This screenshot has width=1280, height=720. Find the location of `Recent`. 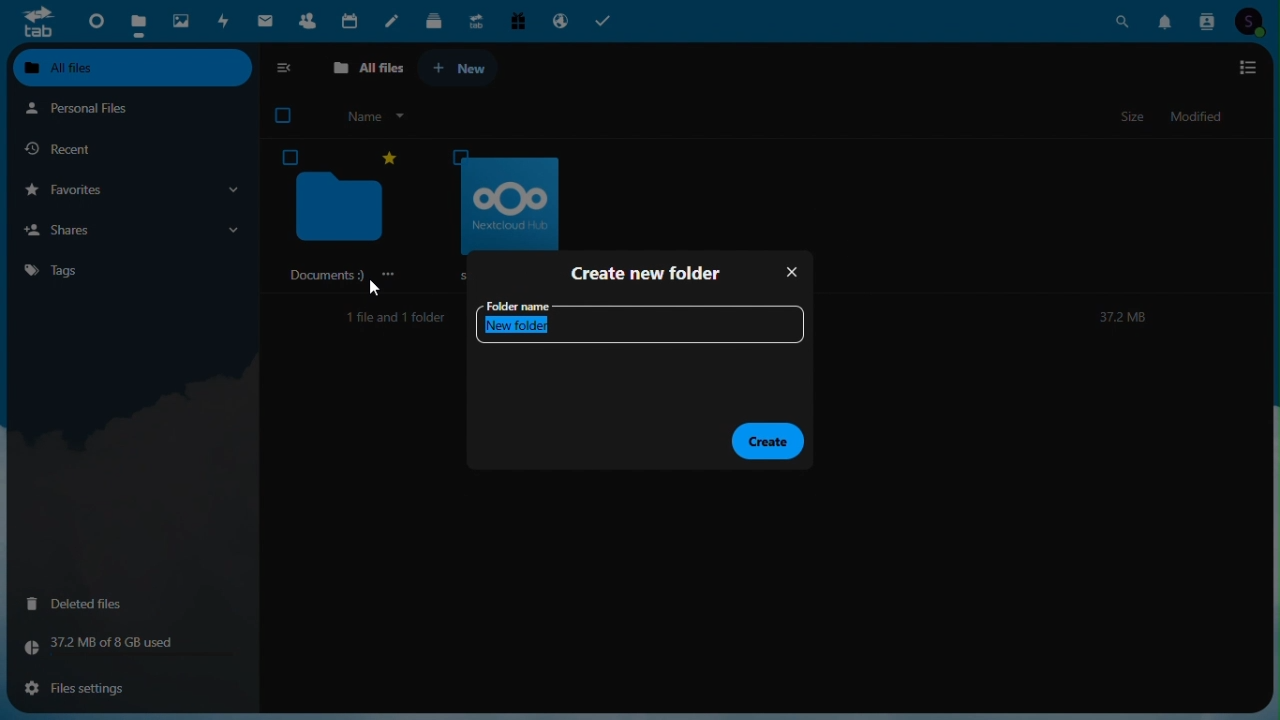

Recent is located at coordinates (125, 152).